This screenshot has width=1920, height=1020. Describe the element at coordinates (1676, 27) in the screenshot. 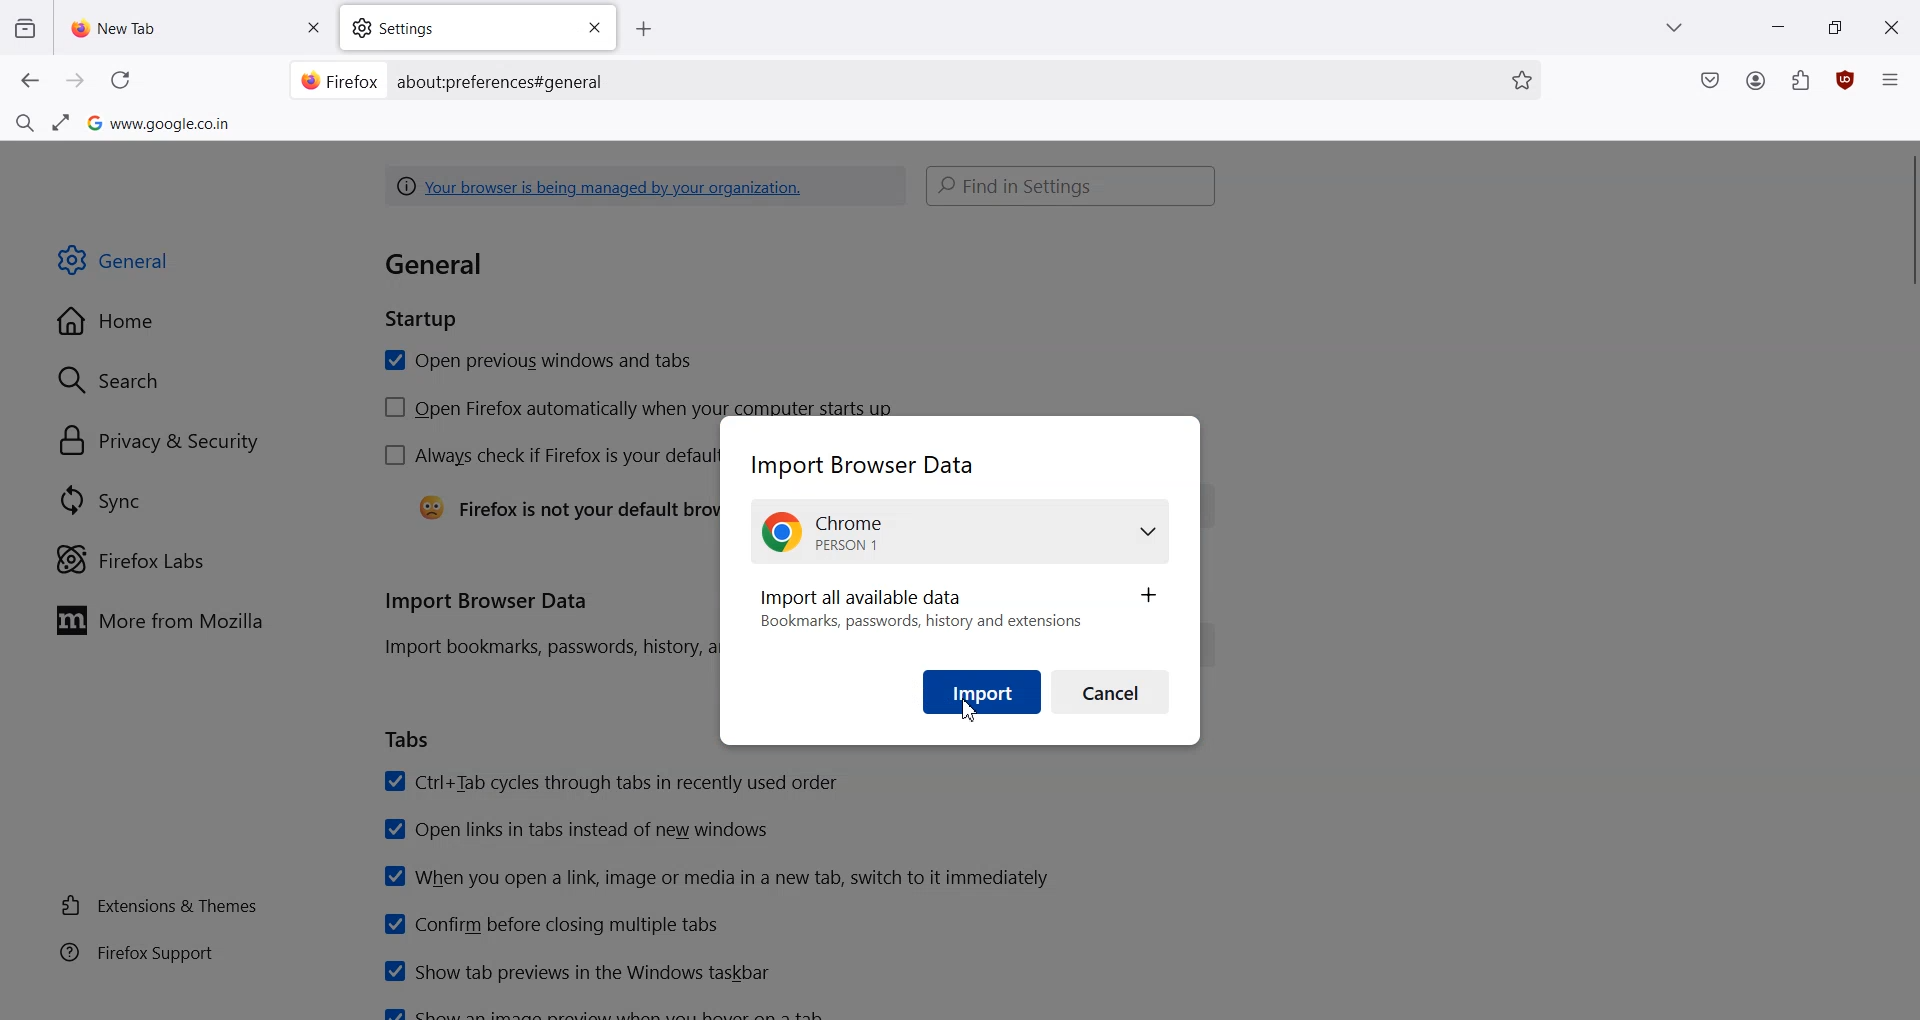

I see `List all tab` at that location.